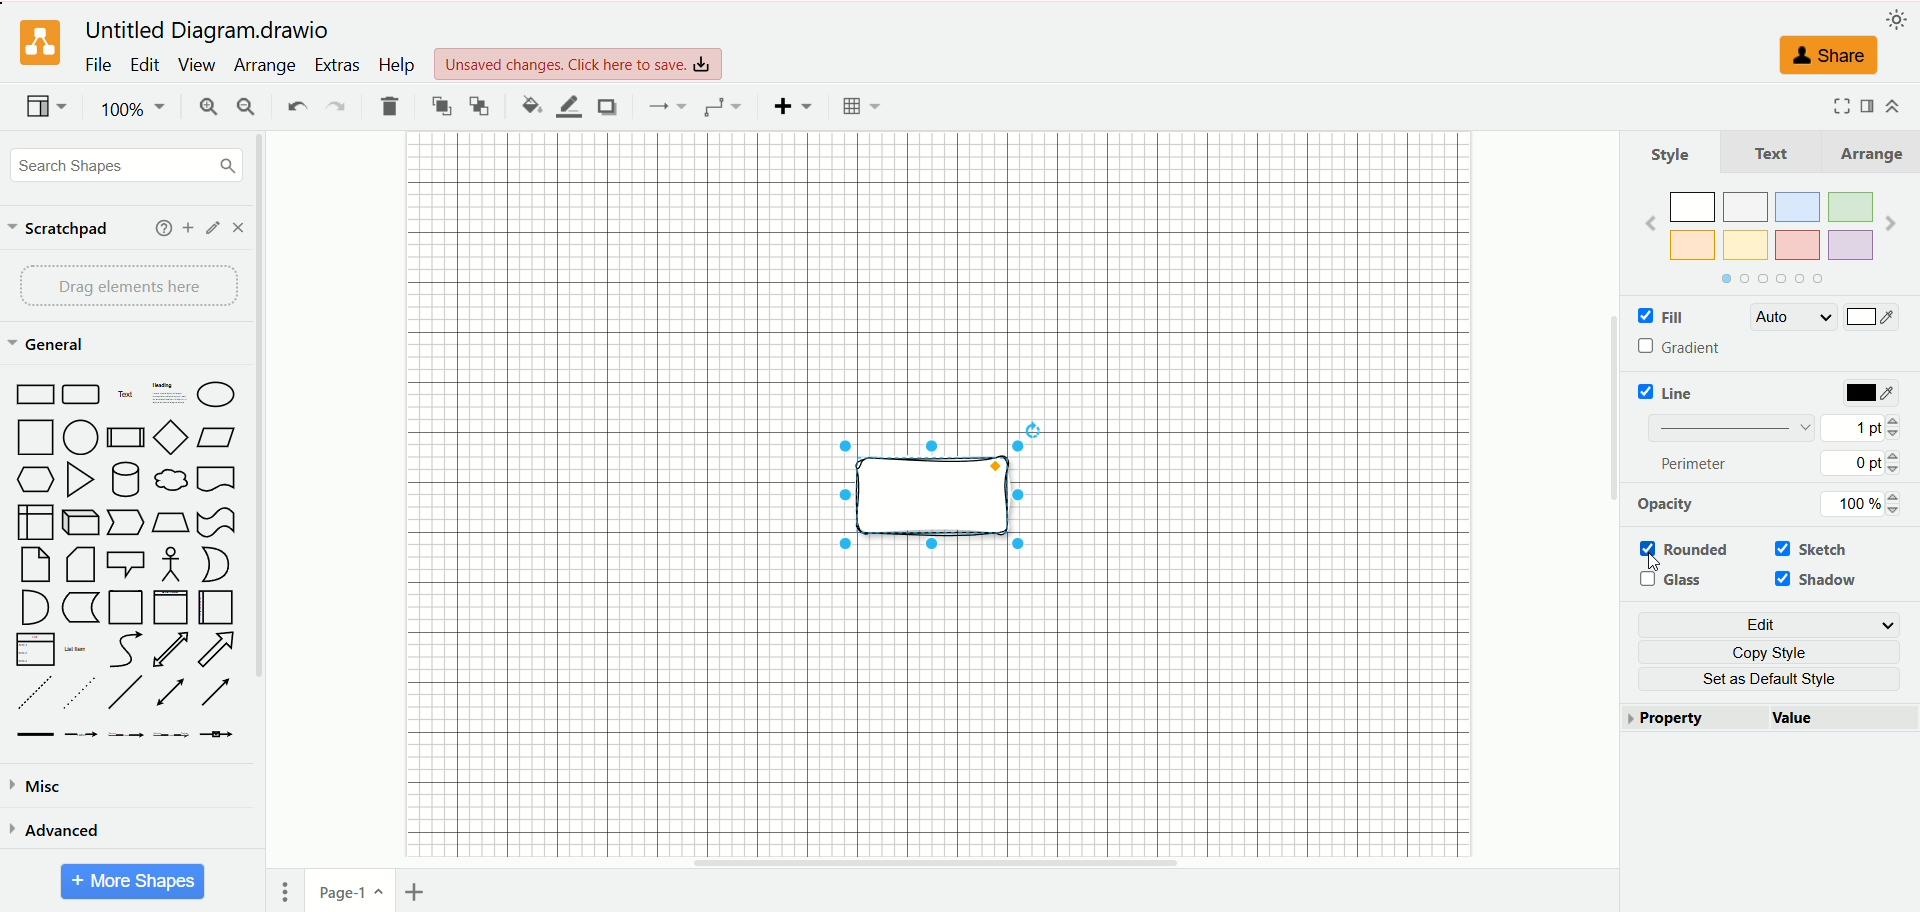 The image size is (1920, 912). I want to click on click here to save, so click(580, 64).